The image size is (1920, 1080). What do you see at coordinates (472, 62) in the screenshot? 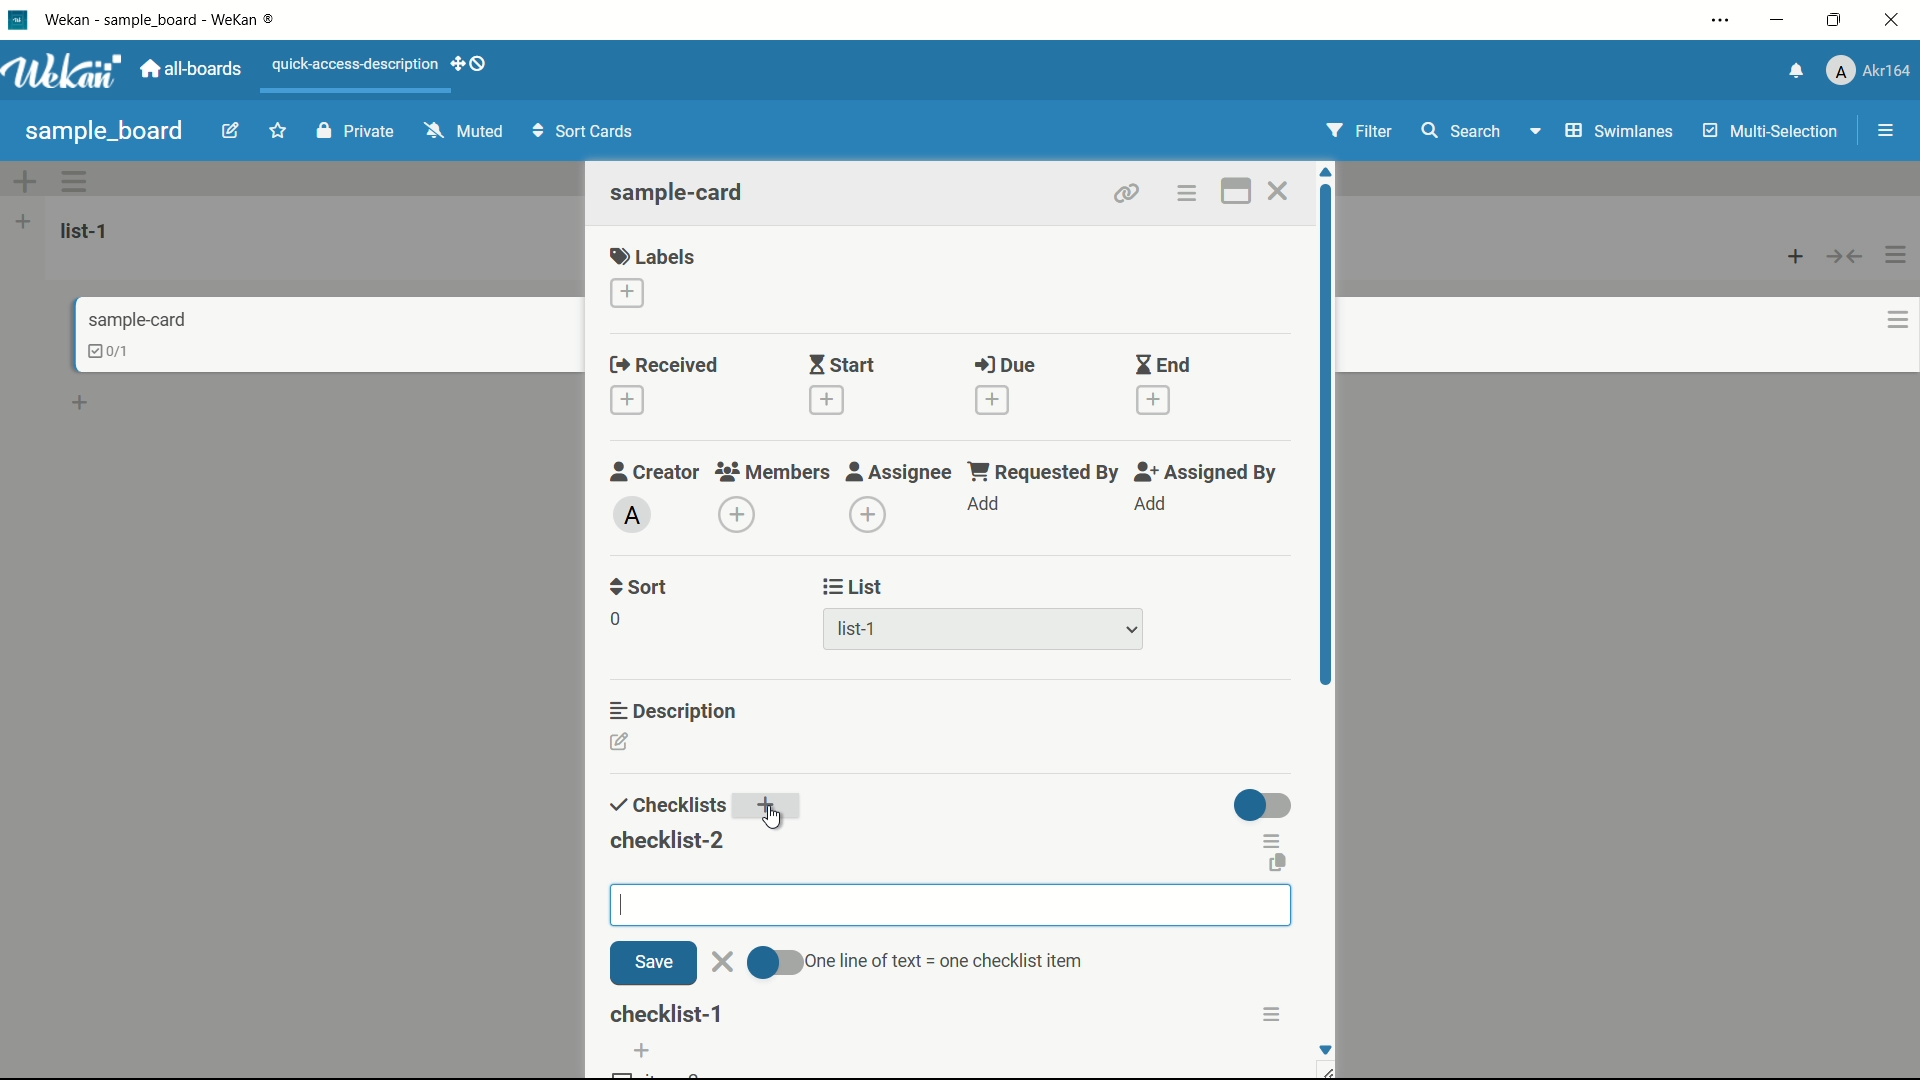
I see `show-desktop-drag-handles` at bounding box center [472, 62].